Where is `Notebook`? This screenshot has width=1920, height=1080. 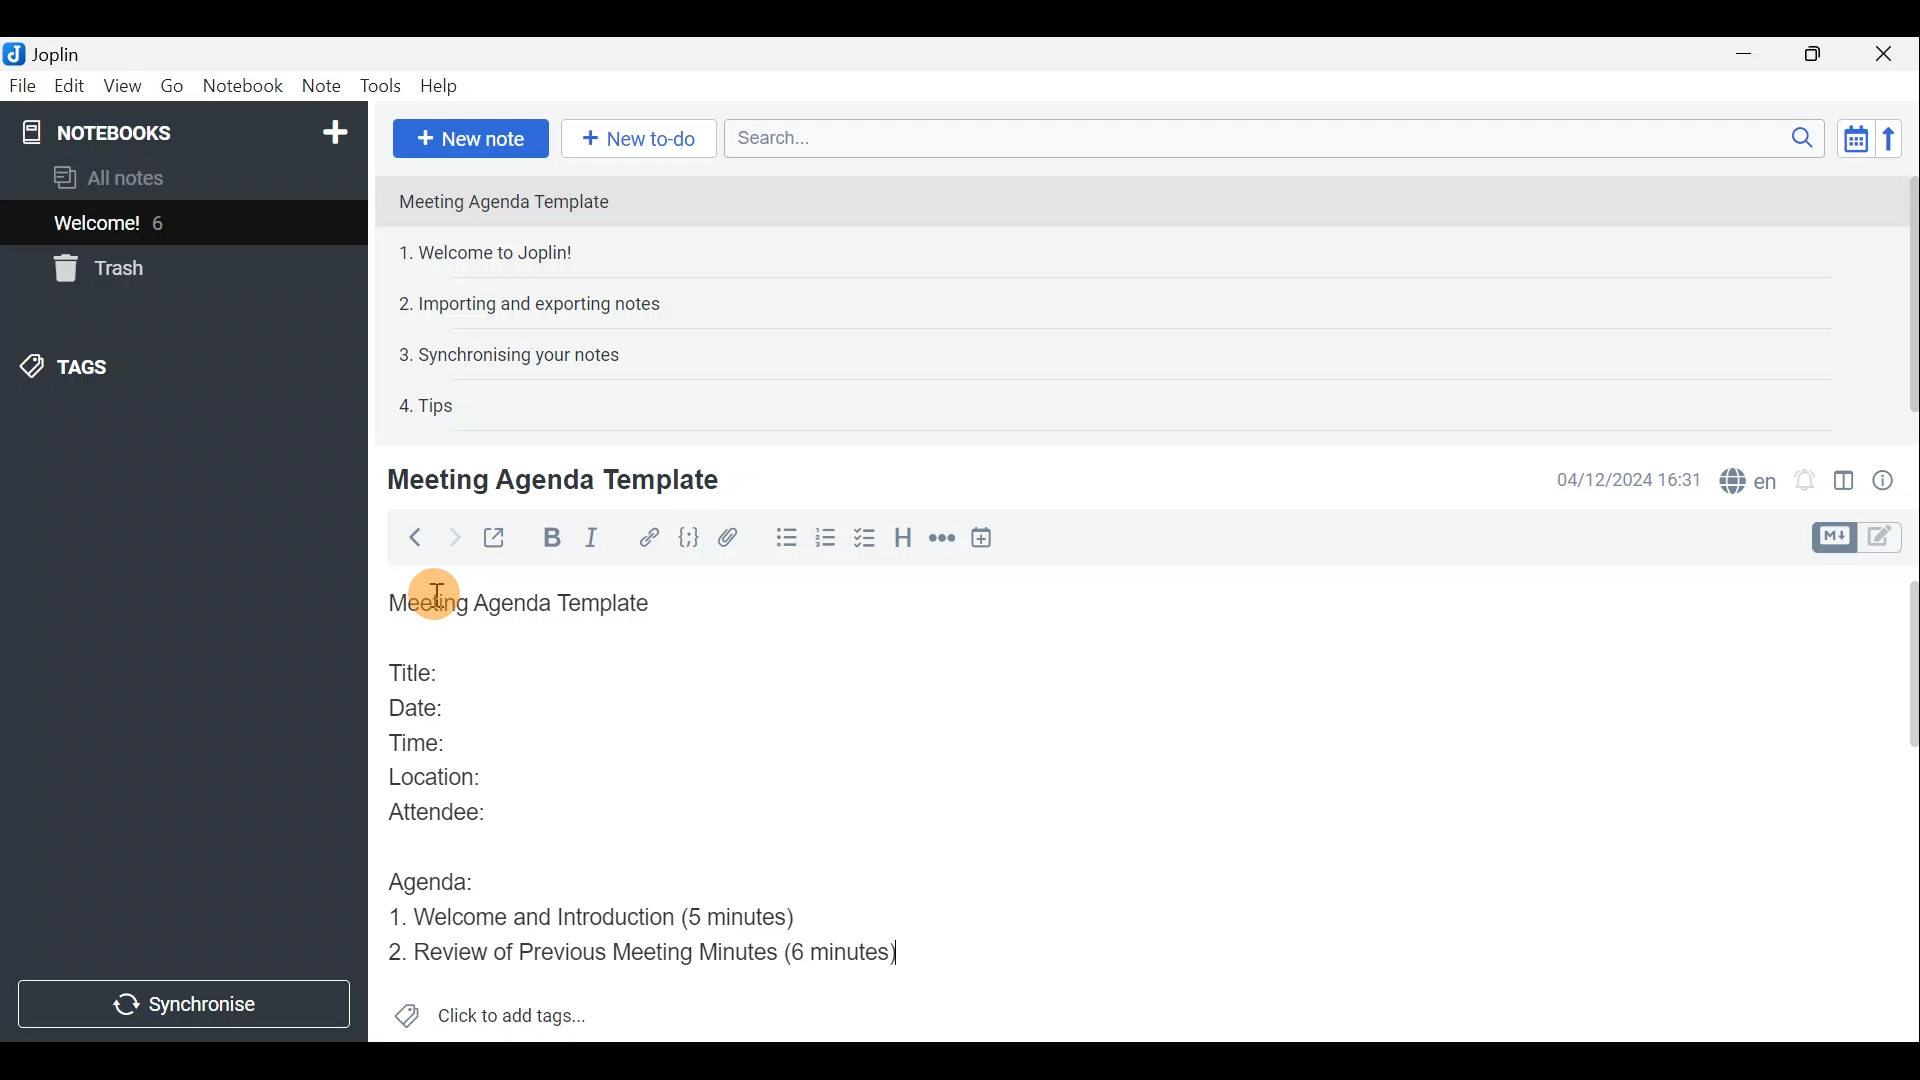 Notebook is located at coordinates (241, 85).